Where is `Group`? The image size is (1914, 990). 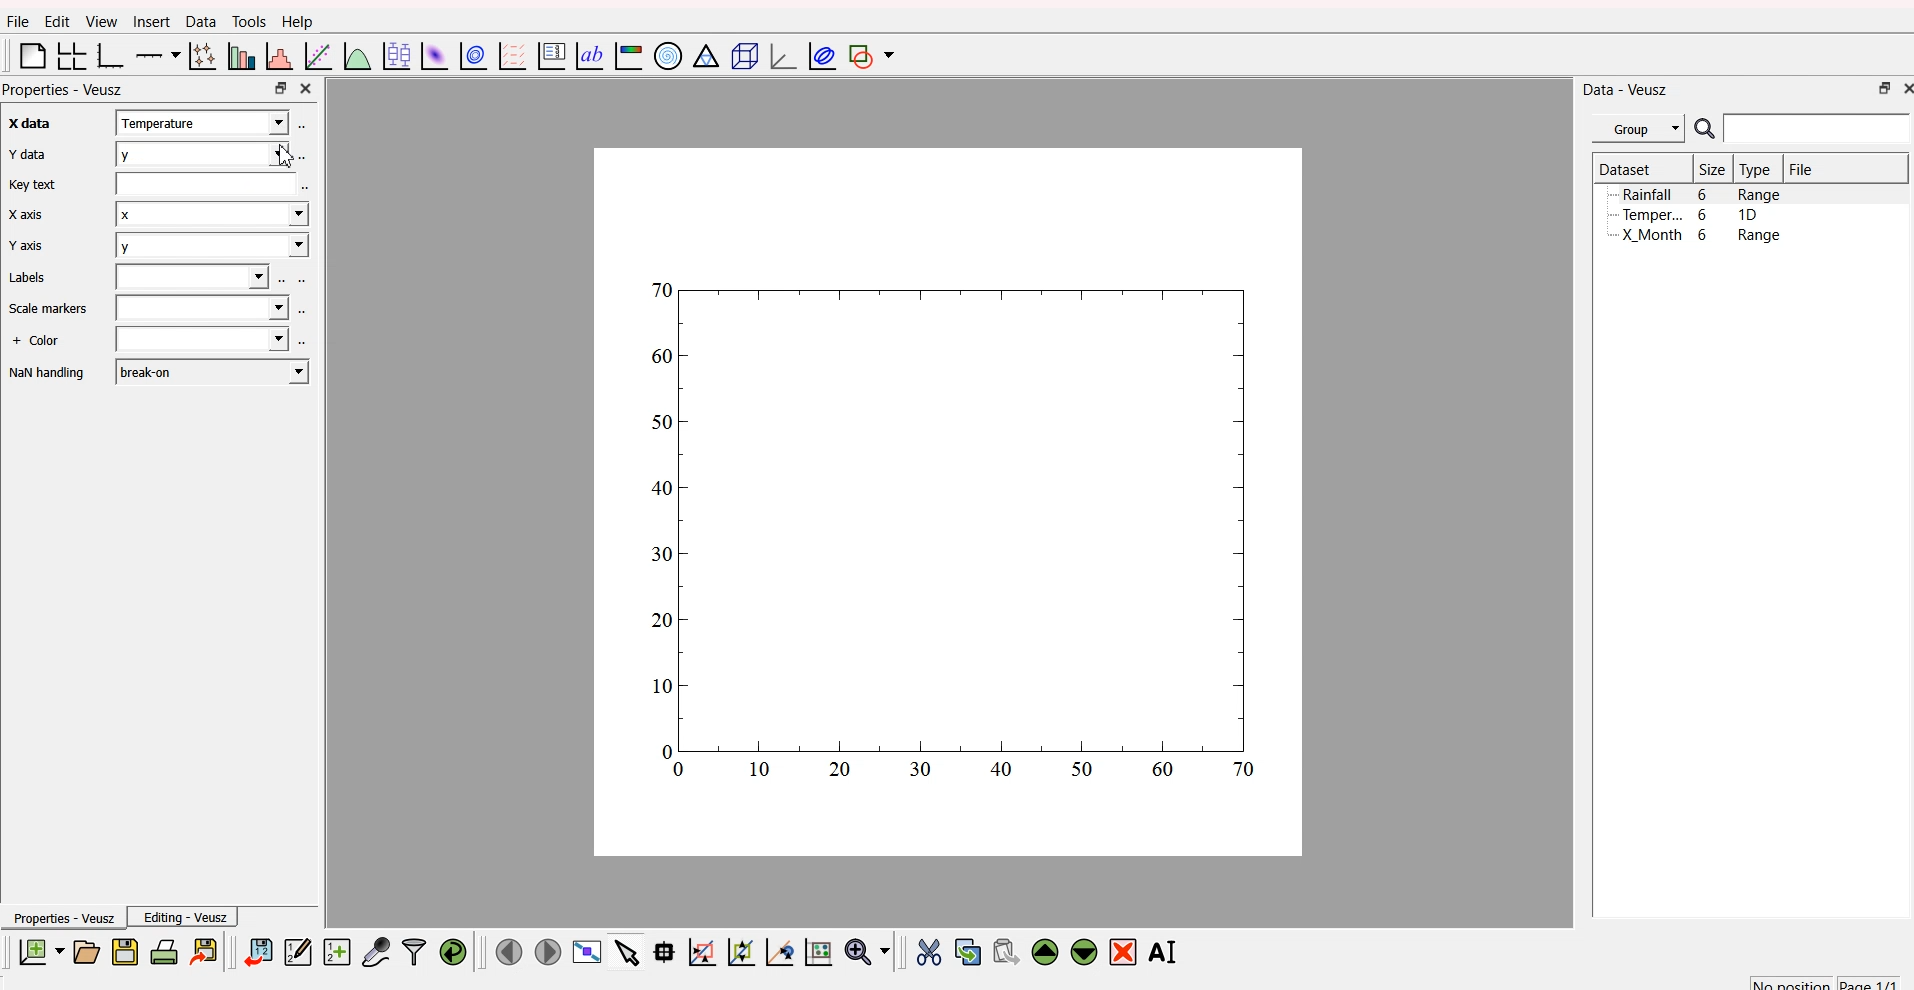
Group is located at coordinates (1638, 129).